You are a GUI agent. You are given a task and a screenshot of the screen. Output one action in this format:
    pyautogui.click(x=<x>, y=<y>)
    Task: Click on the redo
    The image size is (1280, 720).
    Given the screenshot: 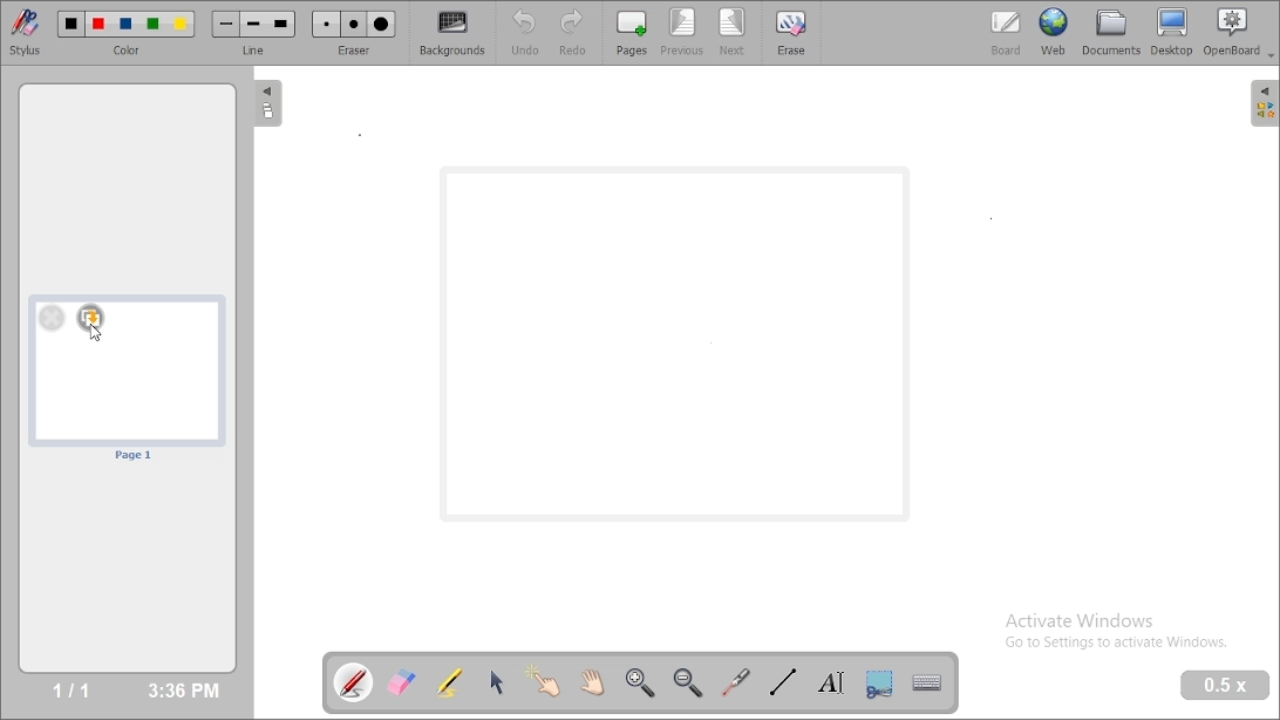 What is the action you would take?
    pyautogui.click(x=578, y=32)
    